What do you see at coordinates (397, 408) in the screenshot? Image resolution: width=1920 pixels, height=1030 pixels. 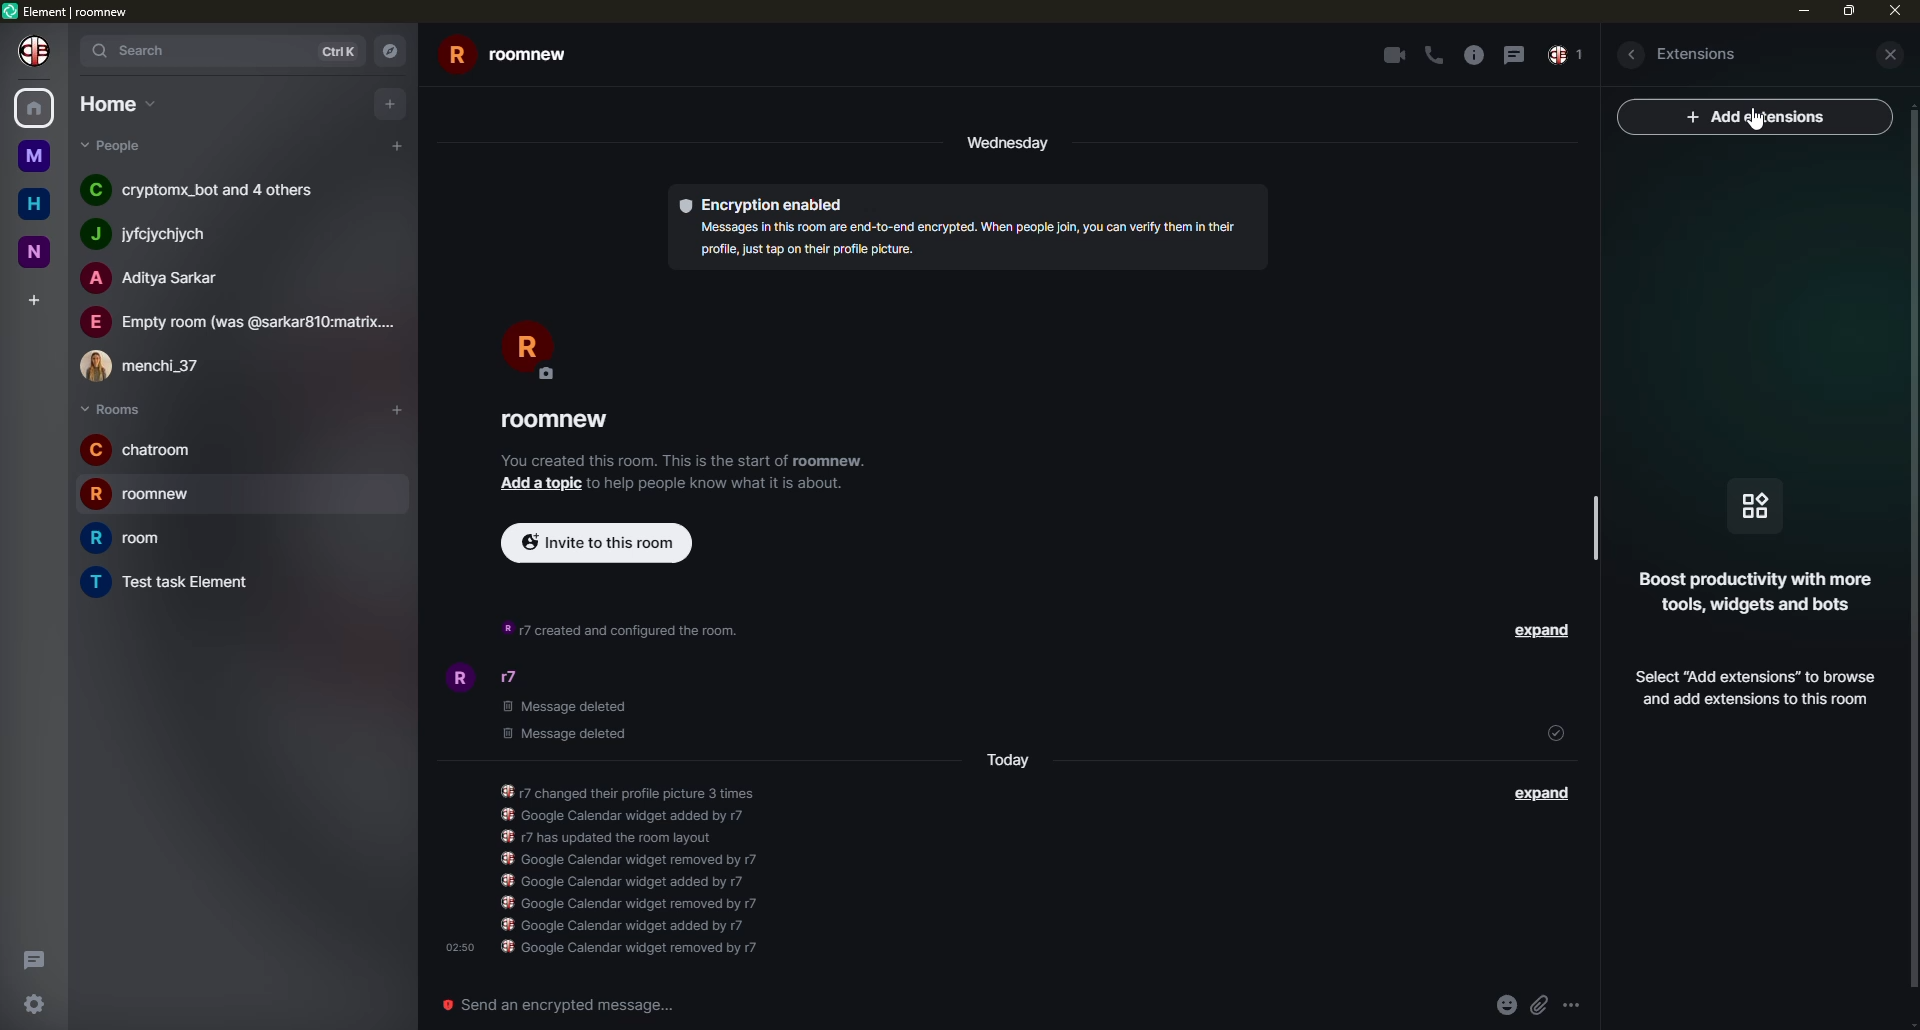 I see `add` at bounding box center [397, 408].